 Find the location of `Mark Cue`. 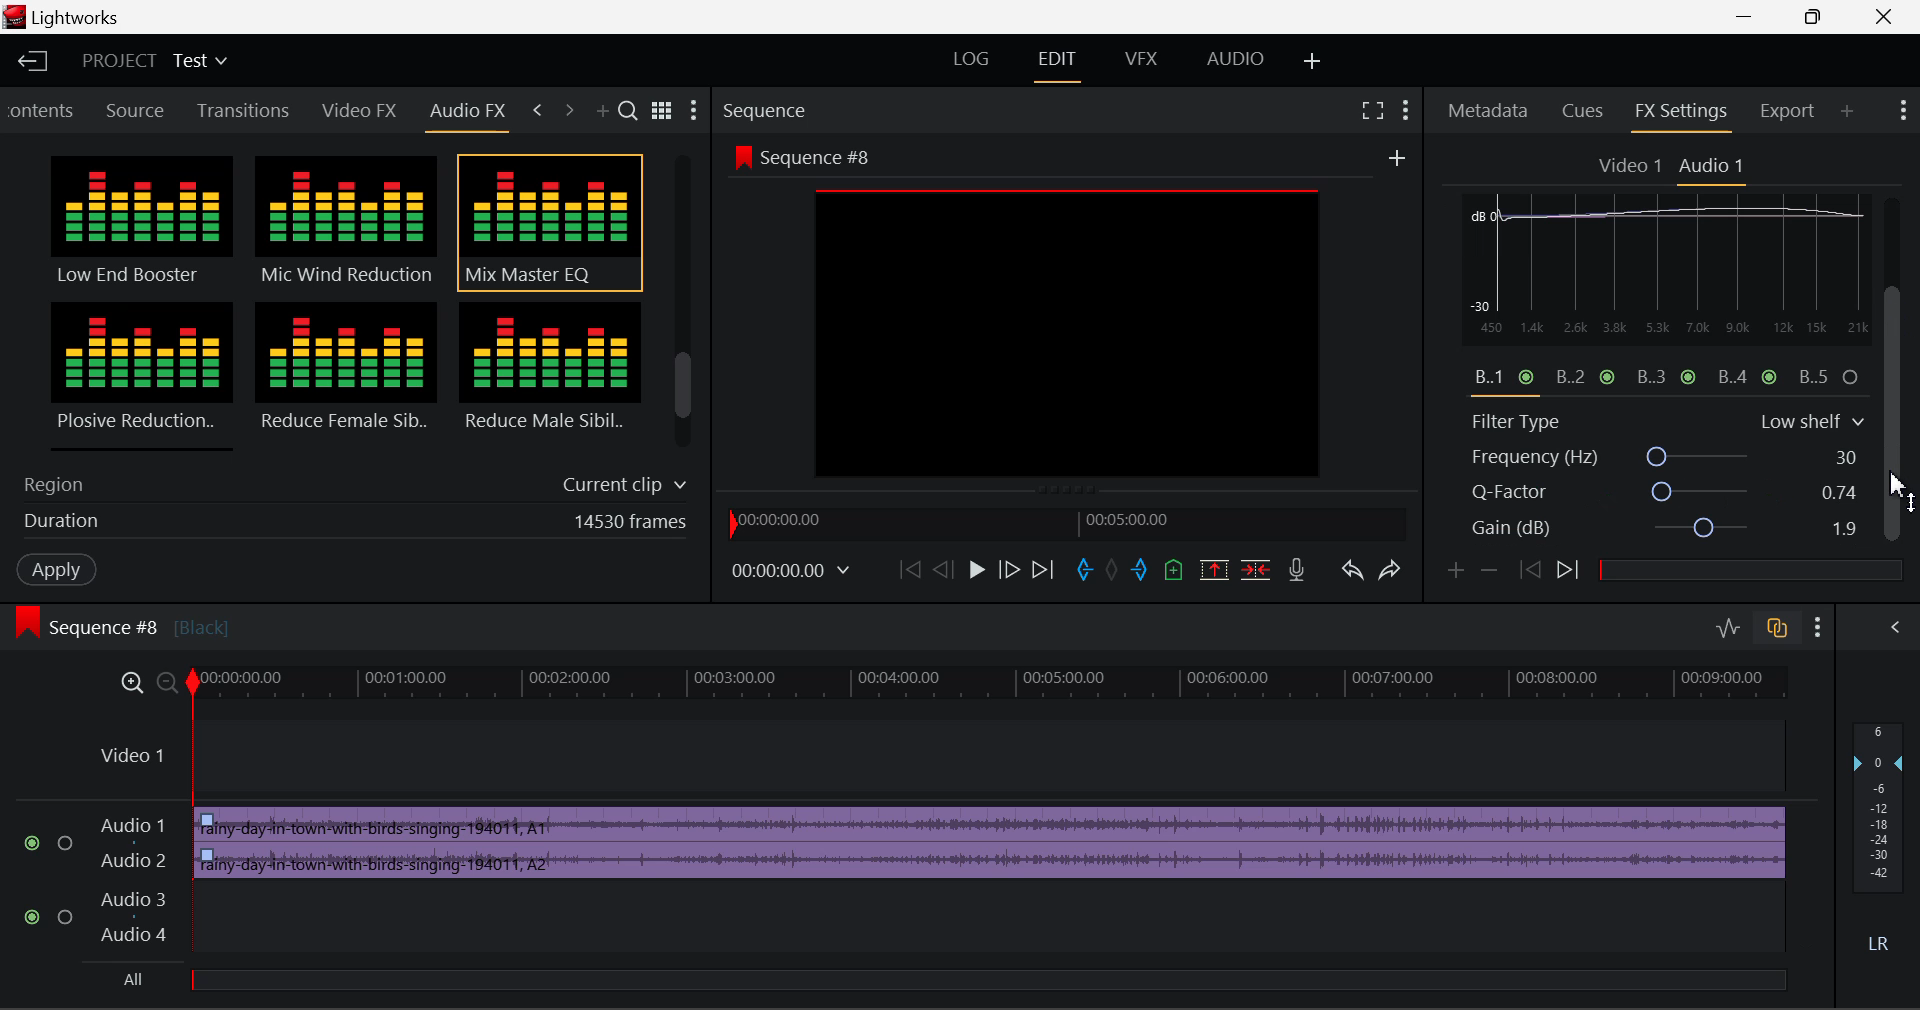

Mark Cue is located at coordinates (1172, 571).